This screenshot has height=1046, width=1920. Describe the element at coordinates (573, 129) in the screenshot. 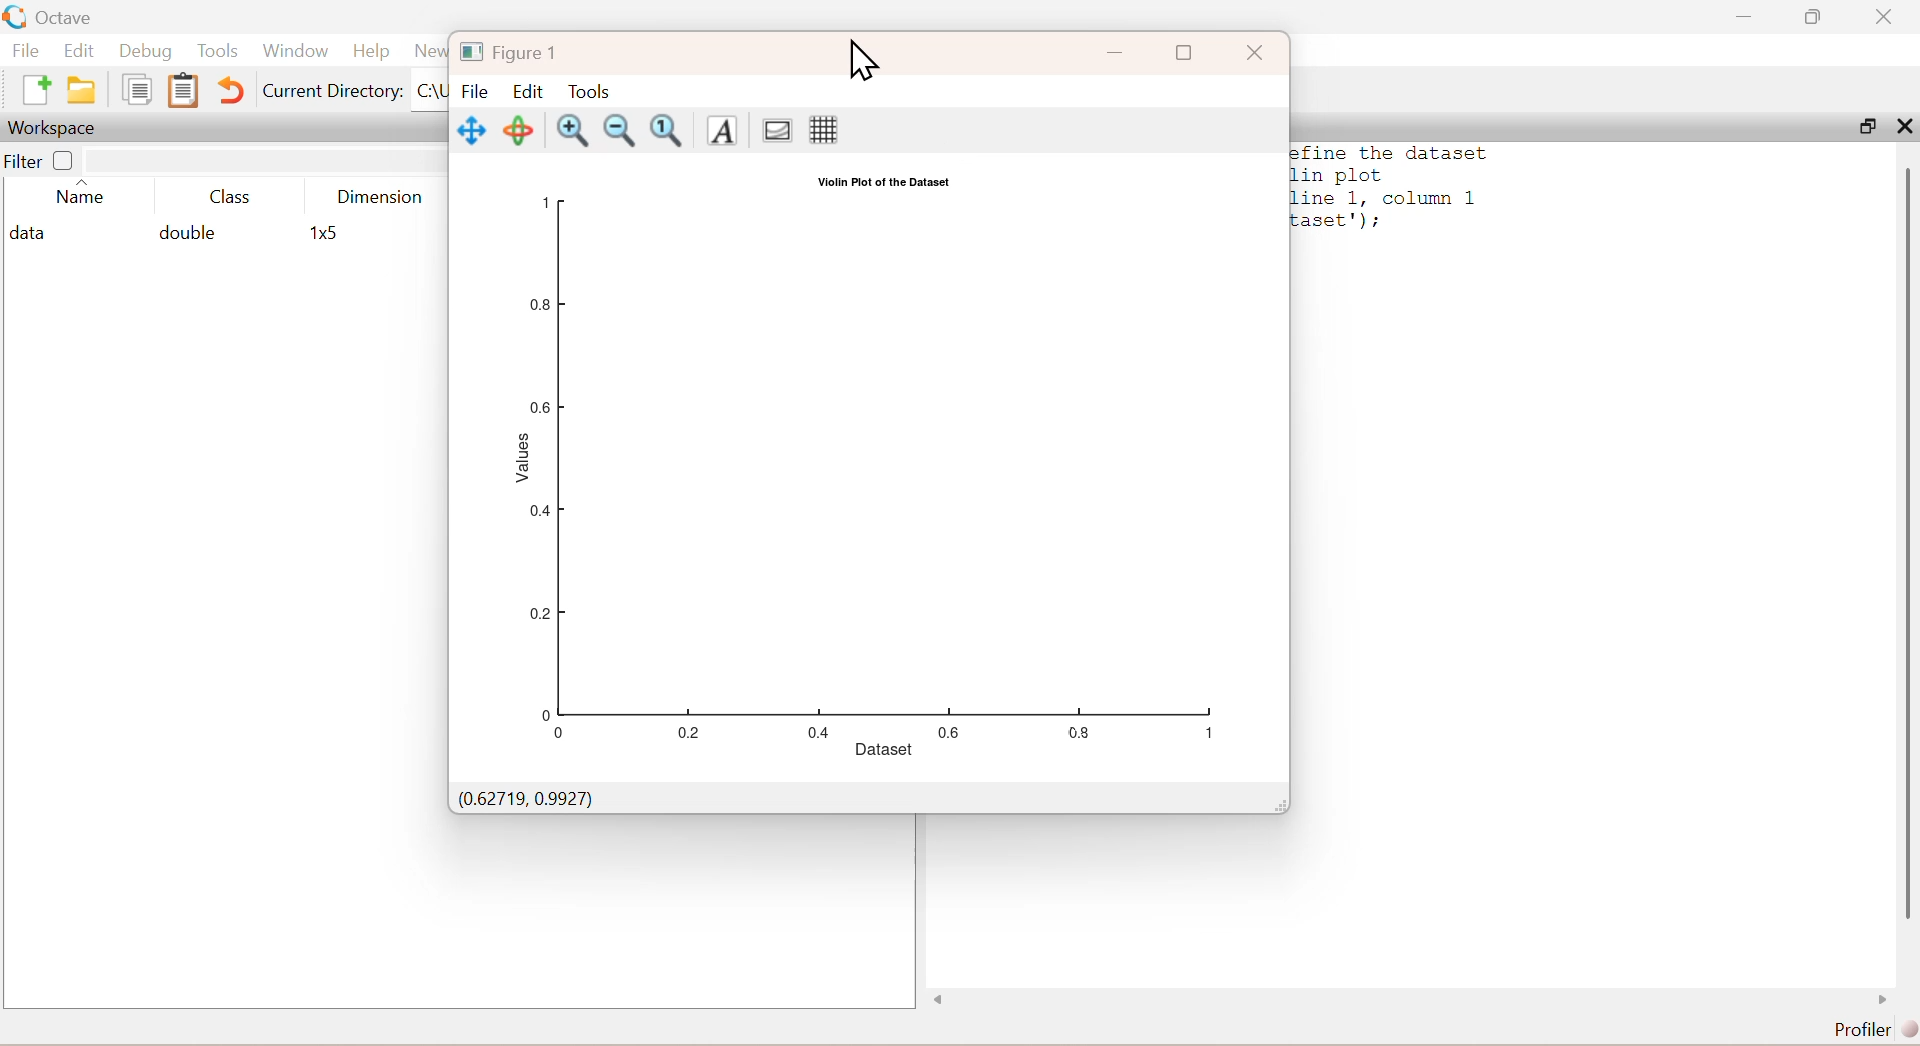

I see `zoom in` at that location.